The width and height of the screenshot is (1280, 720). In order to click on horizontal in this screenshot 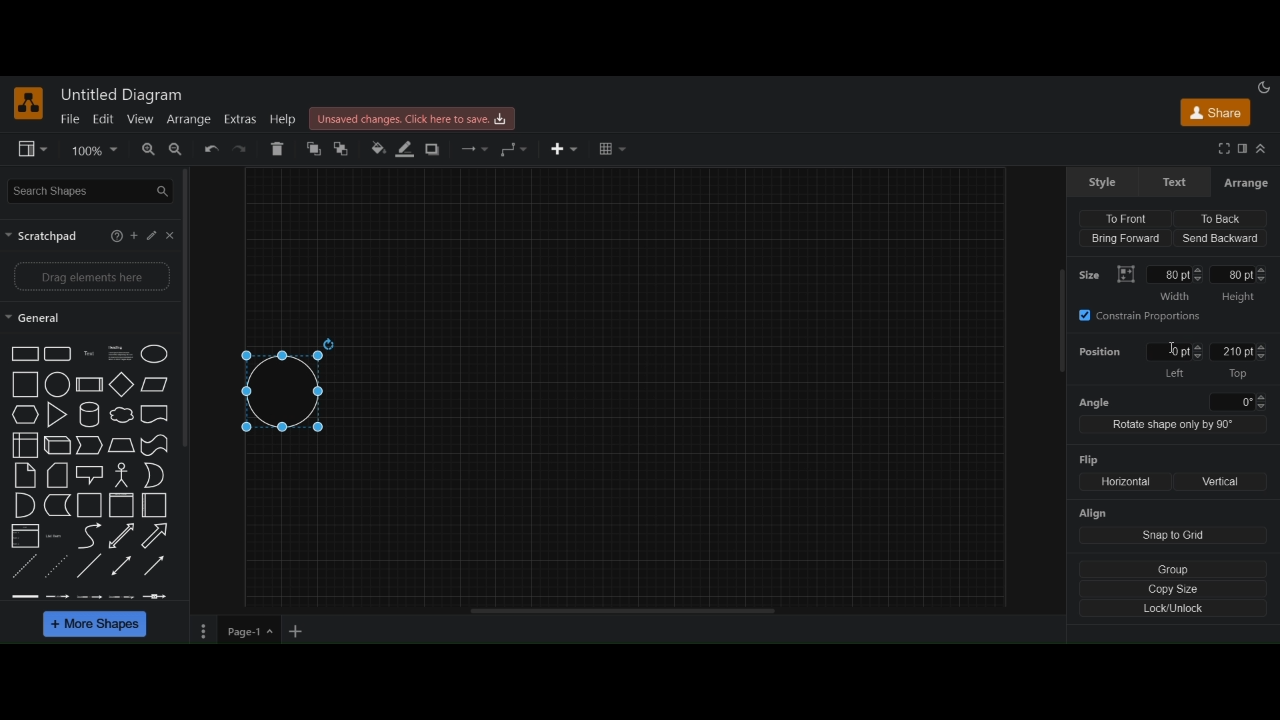, I will do `click(1123, 481)`.